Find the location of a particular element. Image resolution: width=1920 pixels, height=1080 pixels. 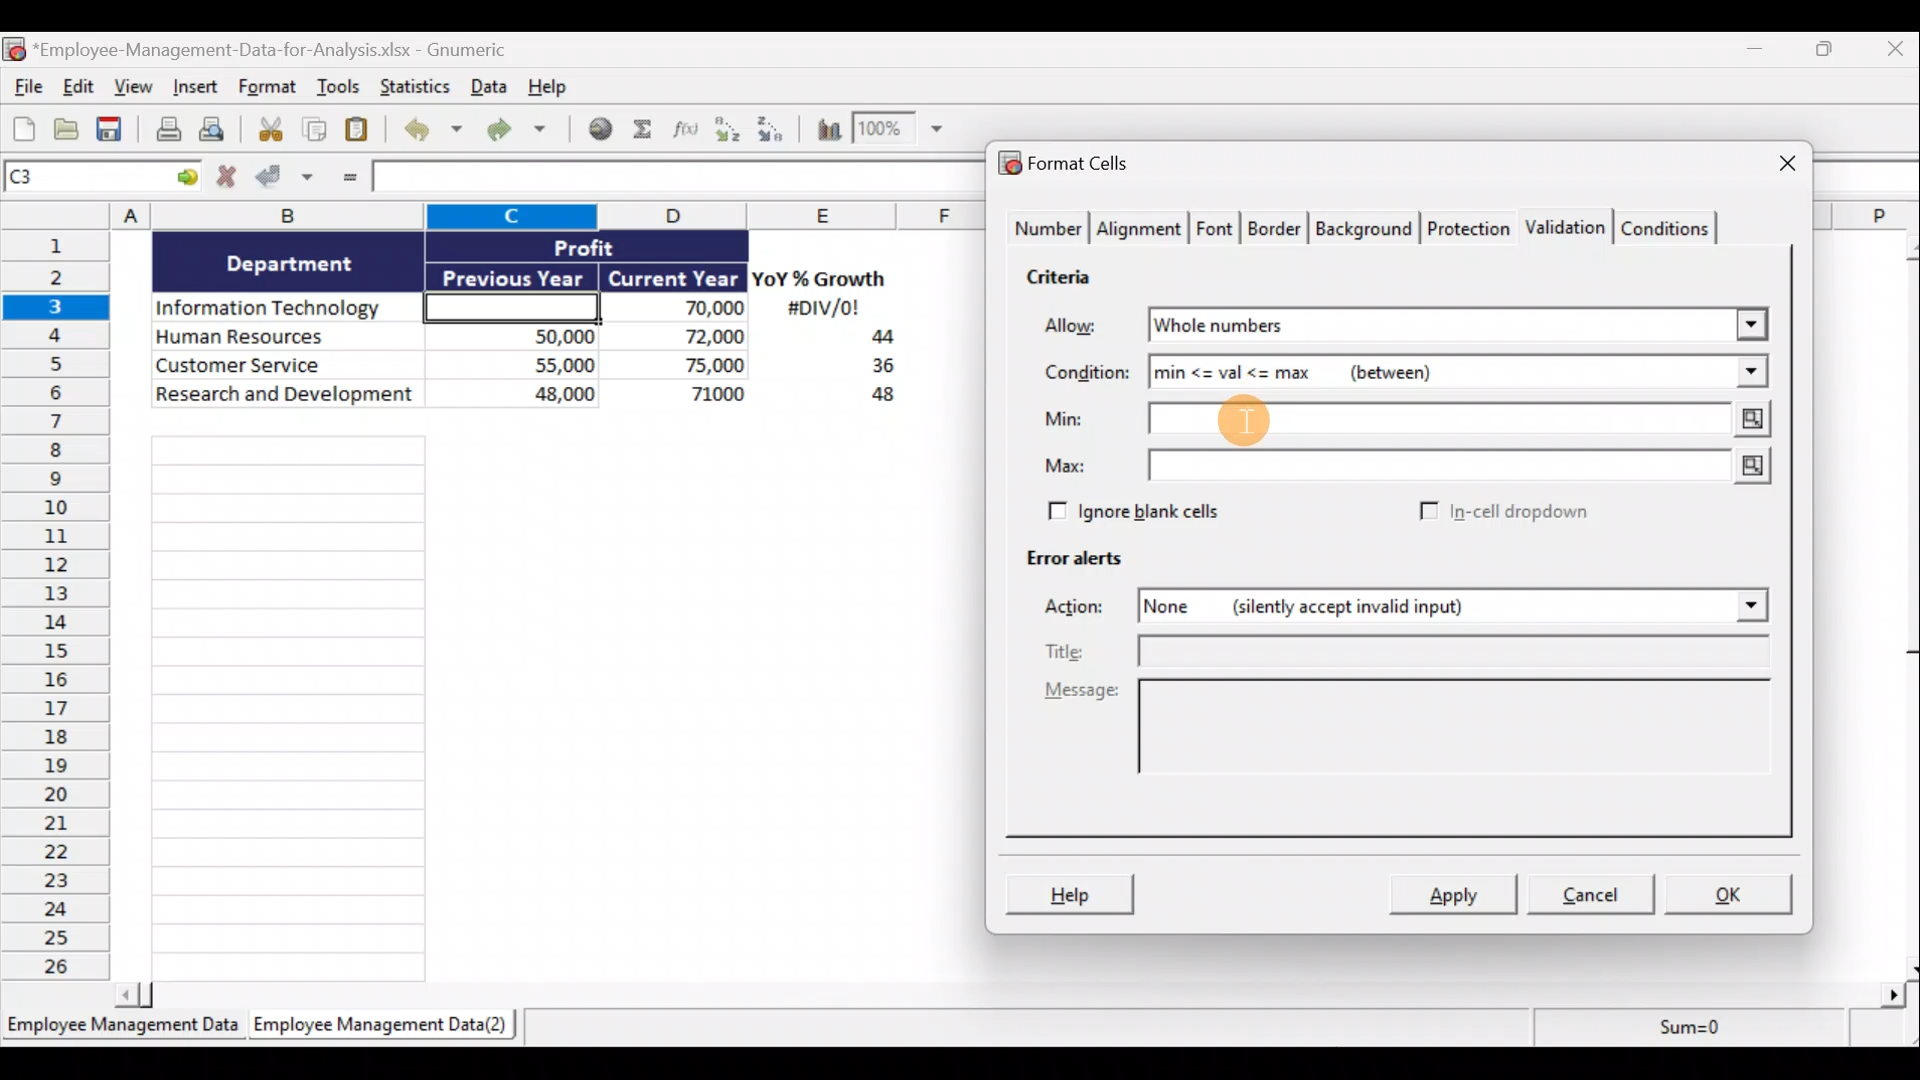

48 is located at coordinates (872, 398).